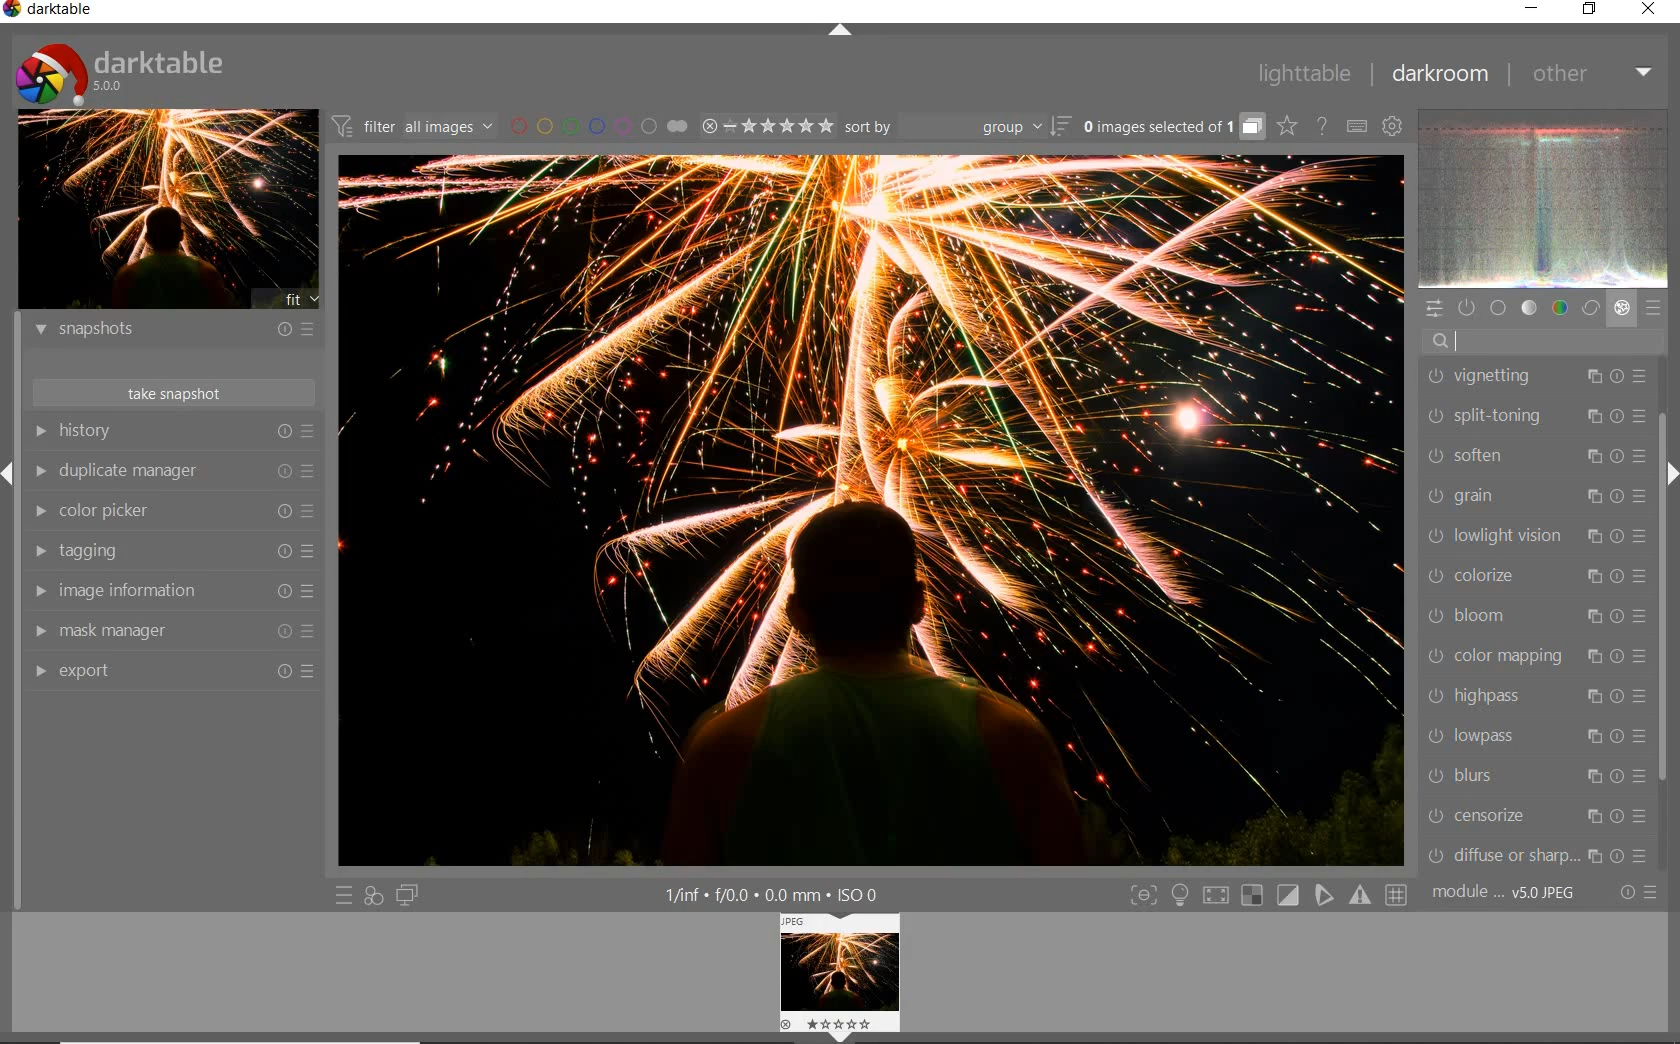 This screenshot has width=1680, height=1044. Describe the element at coordinates (1500, 309) in the screenshot. I see `base` at that location.